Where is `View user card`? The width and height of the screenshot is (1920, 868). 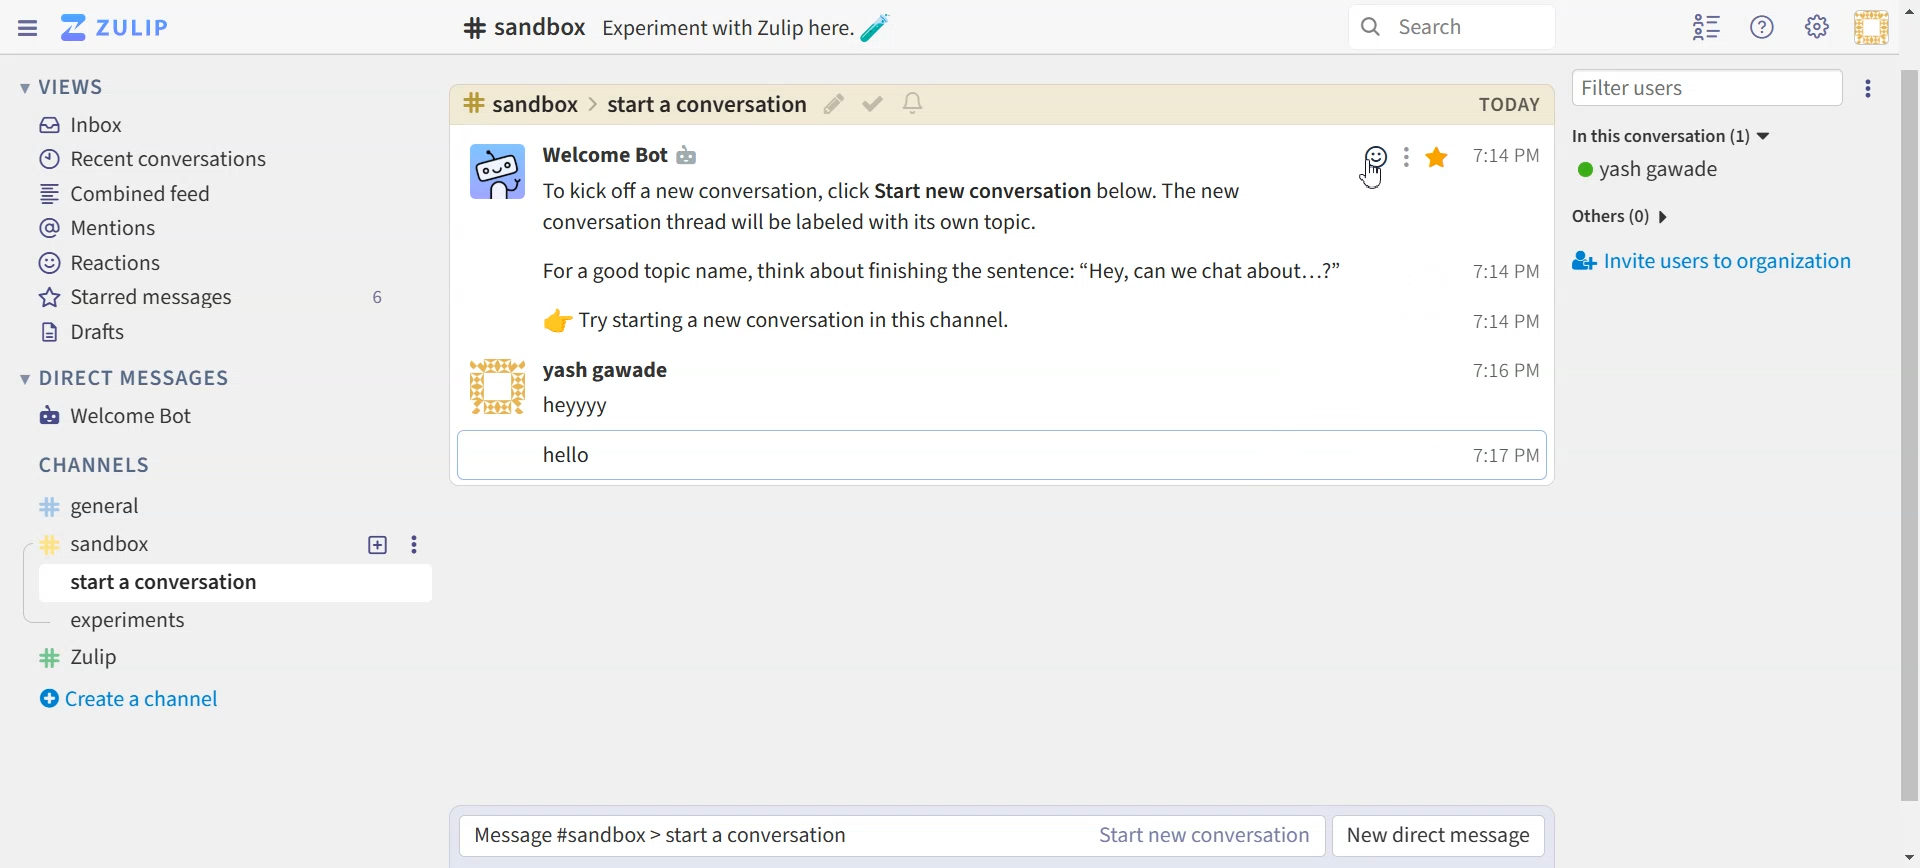
View user card is located at coordinates (495, 386).